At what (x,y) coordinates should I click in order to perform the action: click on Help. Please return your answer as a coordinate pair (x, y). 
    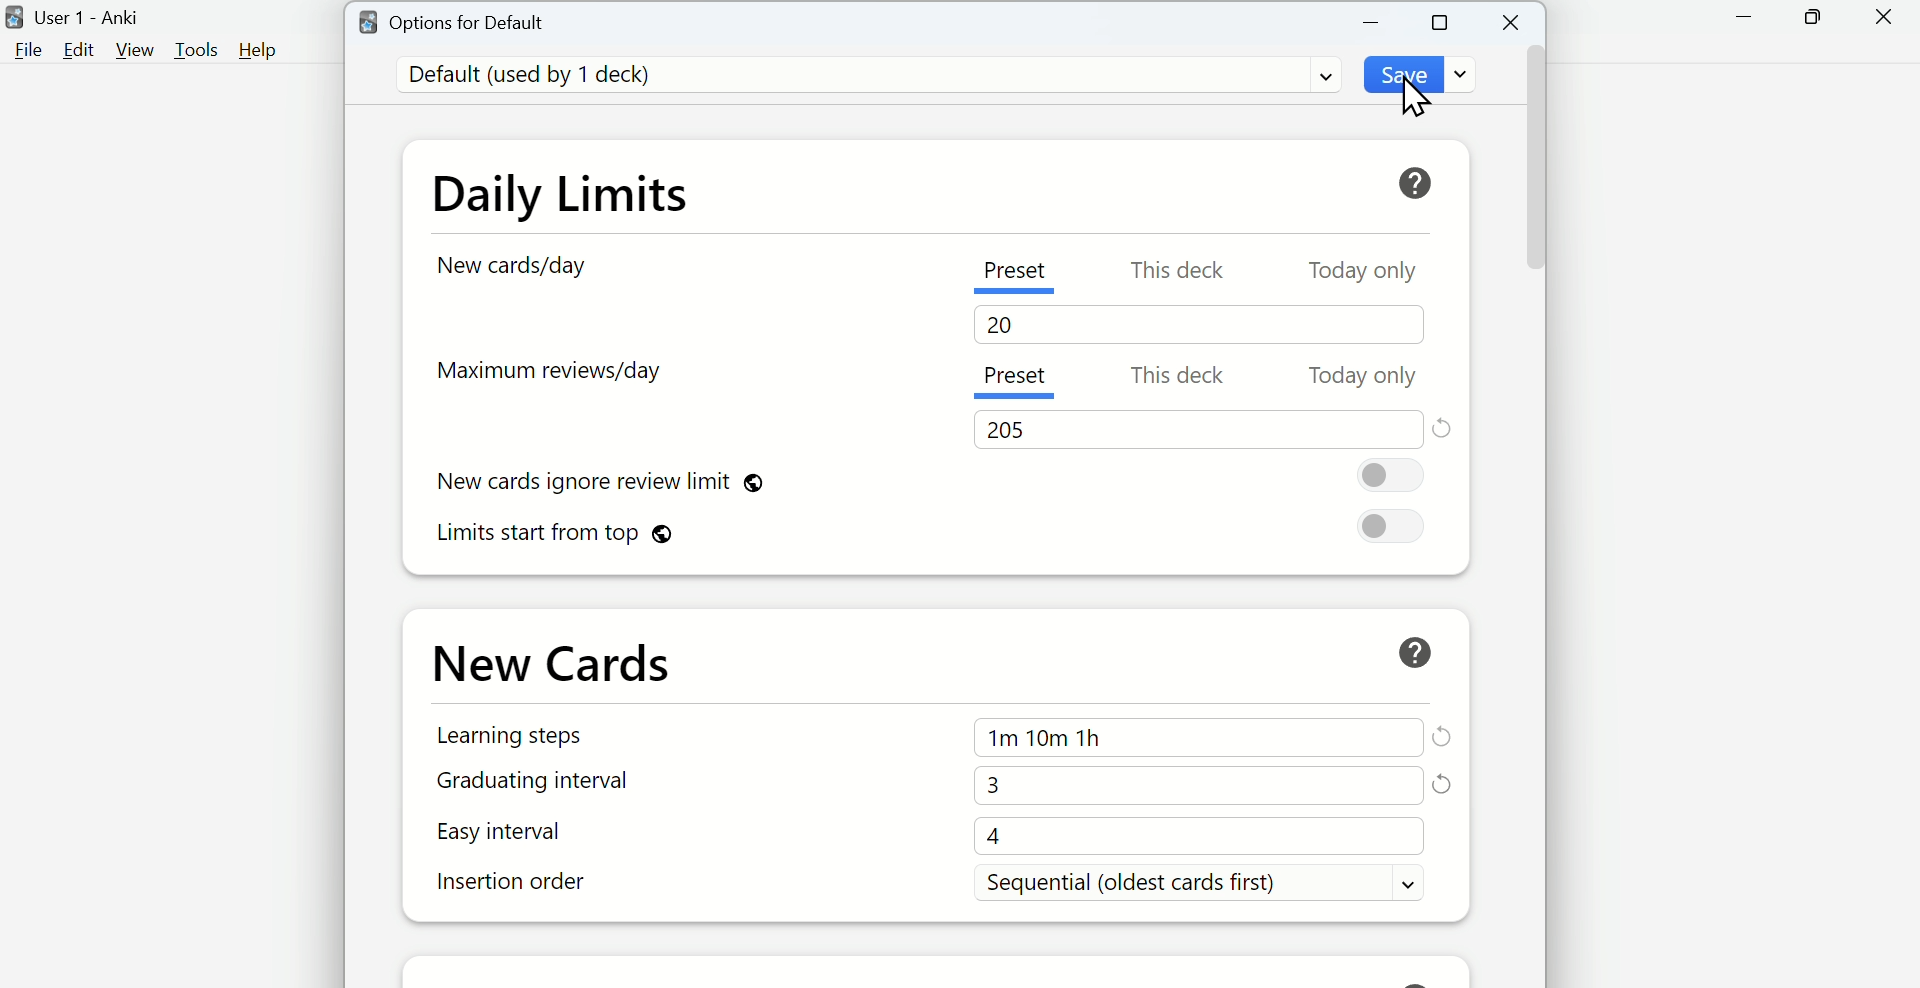
    Looking at the image, I should click on (1423, 178).